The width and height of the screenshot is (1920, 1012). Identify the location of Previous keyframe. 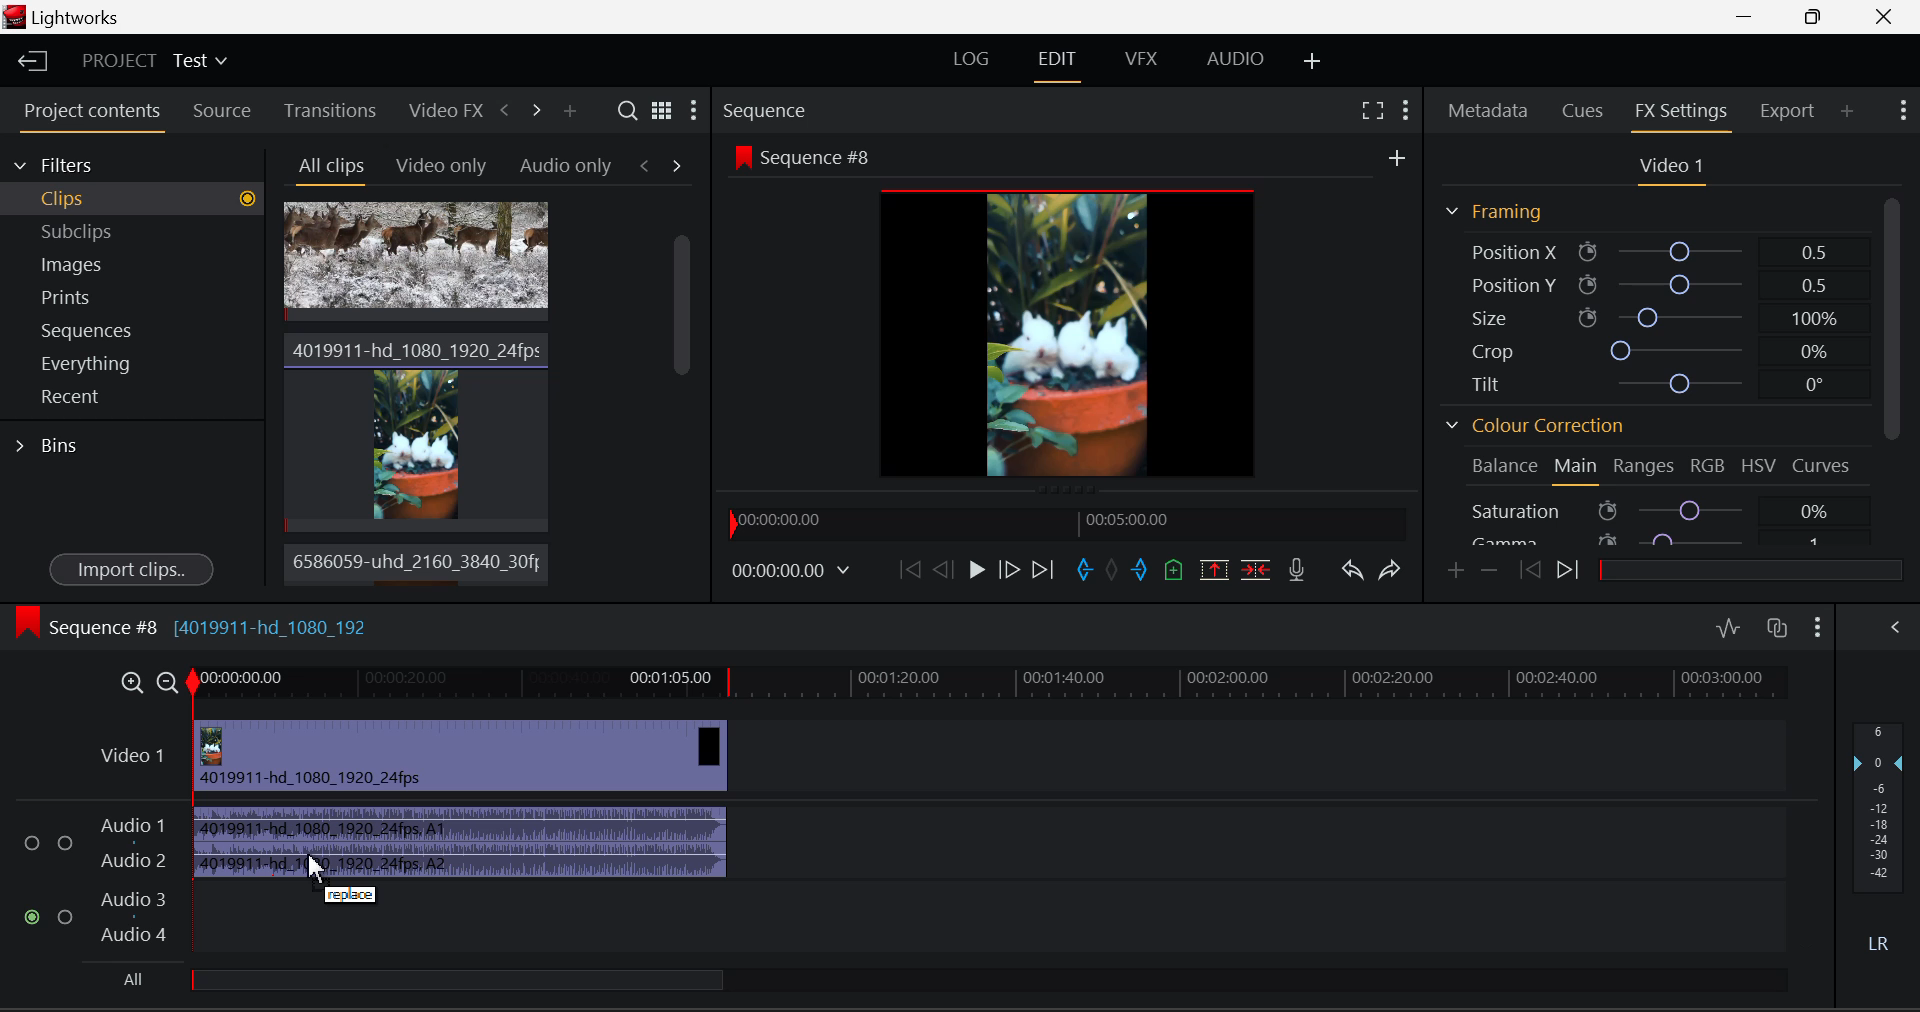
(1528, 570).